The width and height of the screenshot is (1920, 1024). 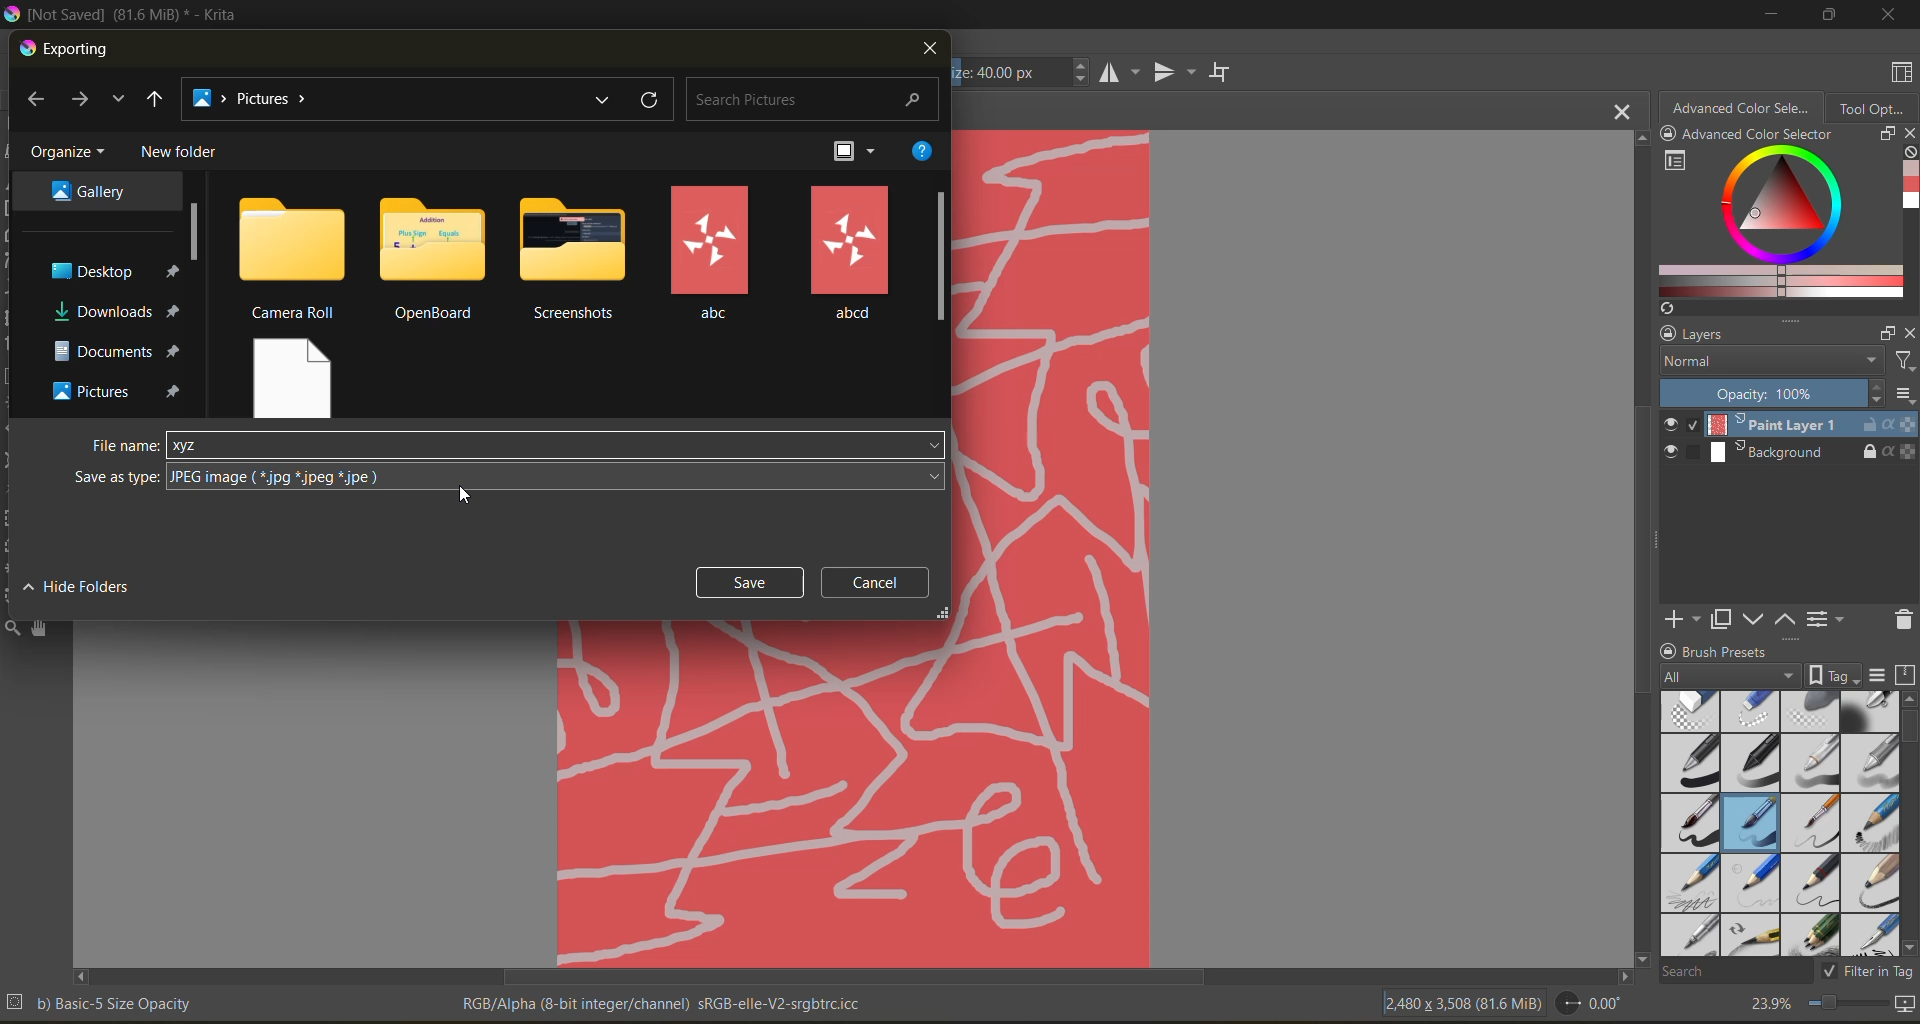 What do you see at coordinates (1767, 362) in the screenshot?
I see `normal` at bounding box center [1767, 362].